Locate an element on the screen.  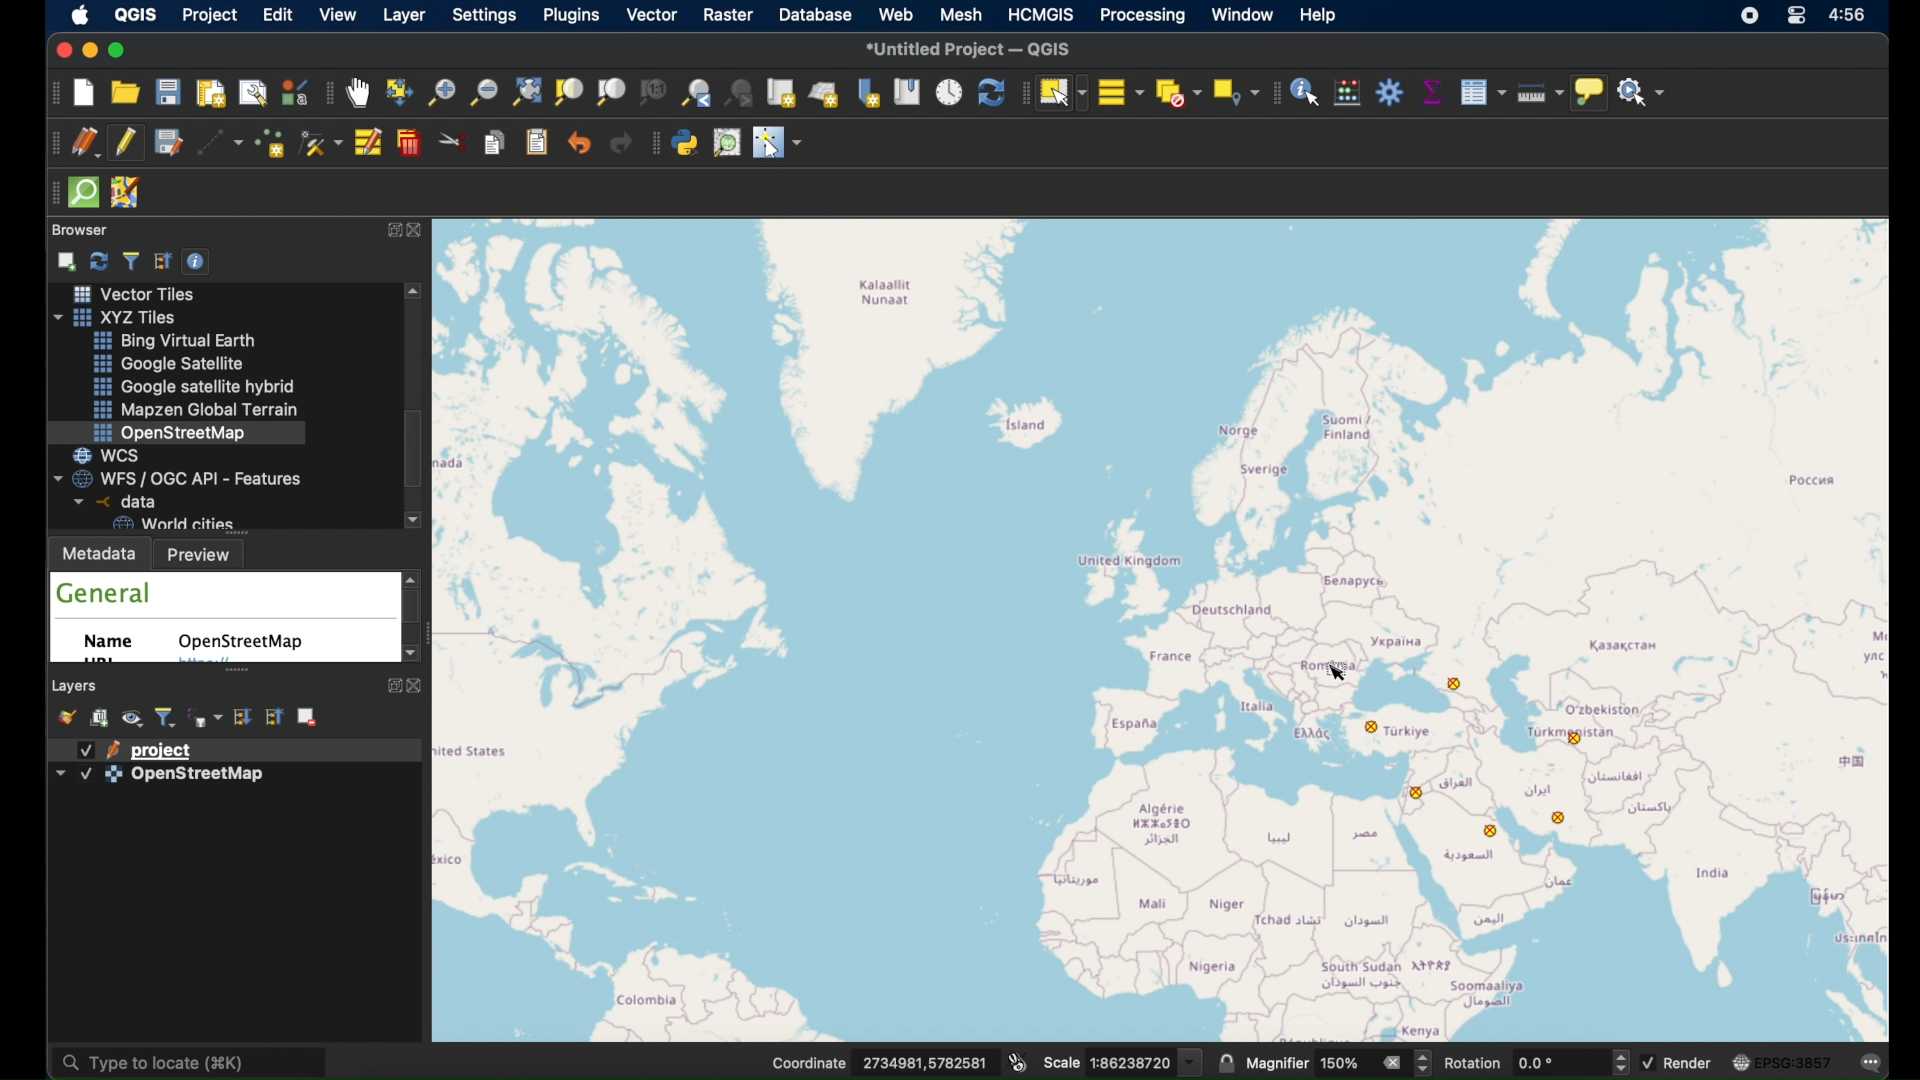
rotation is located at coordinates (1475, 1063).